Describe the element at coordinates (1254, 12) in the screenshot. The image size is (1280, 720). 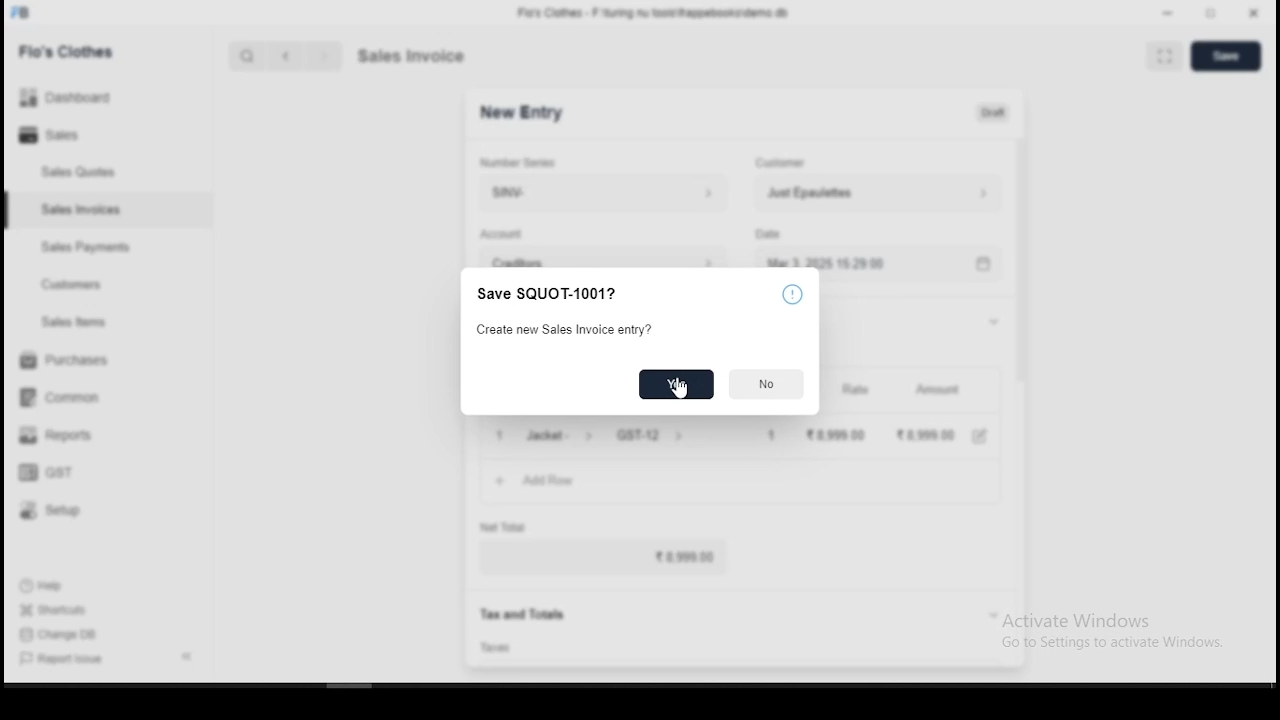
I see `close` at that location.